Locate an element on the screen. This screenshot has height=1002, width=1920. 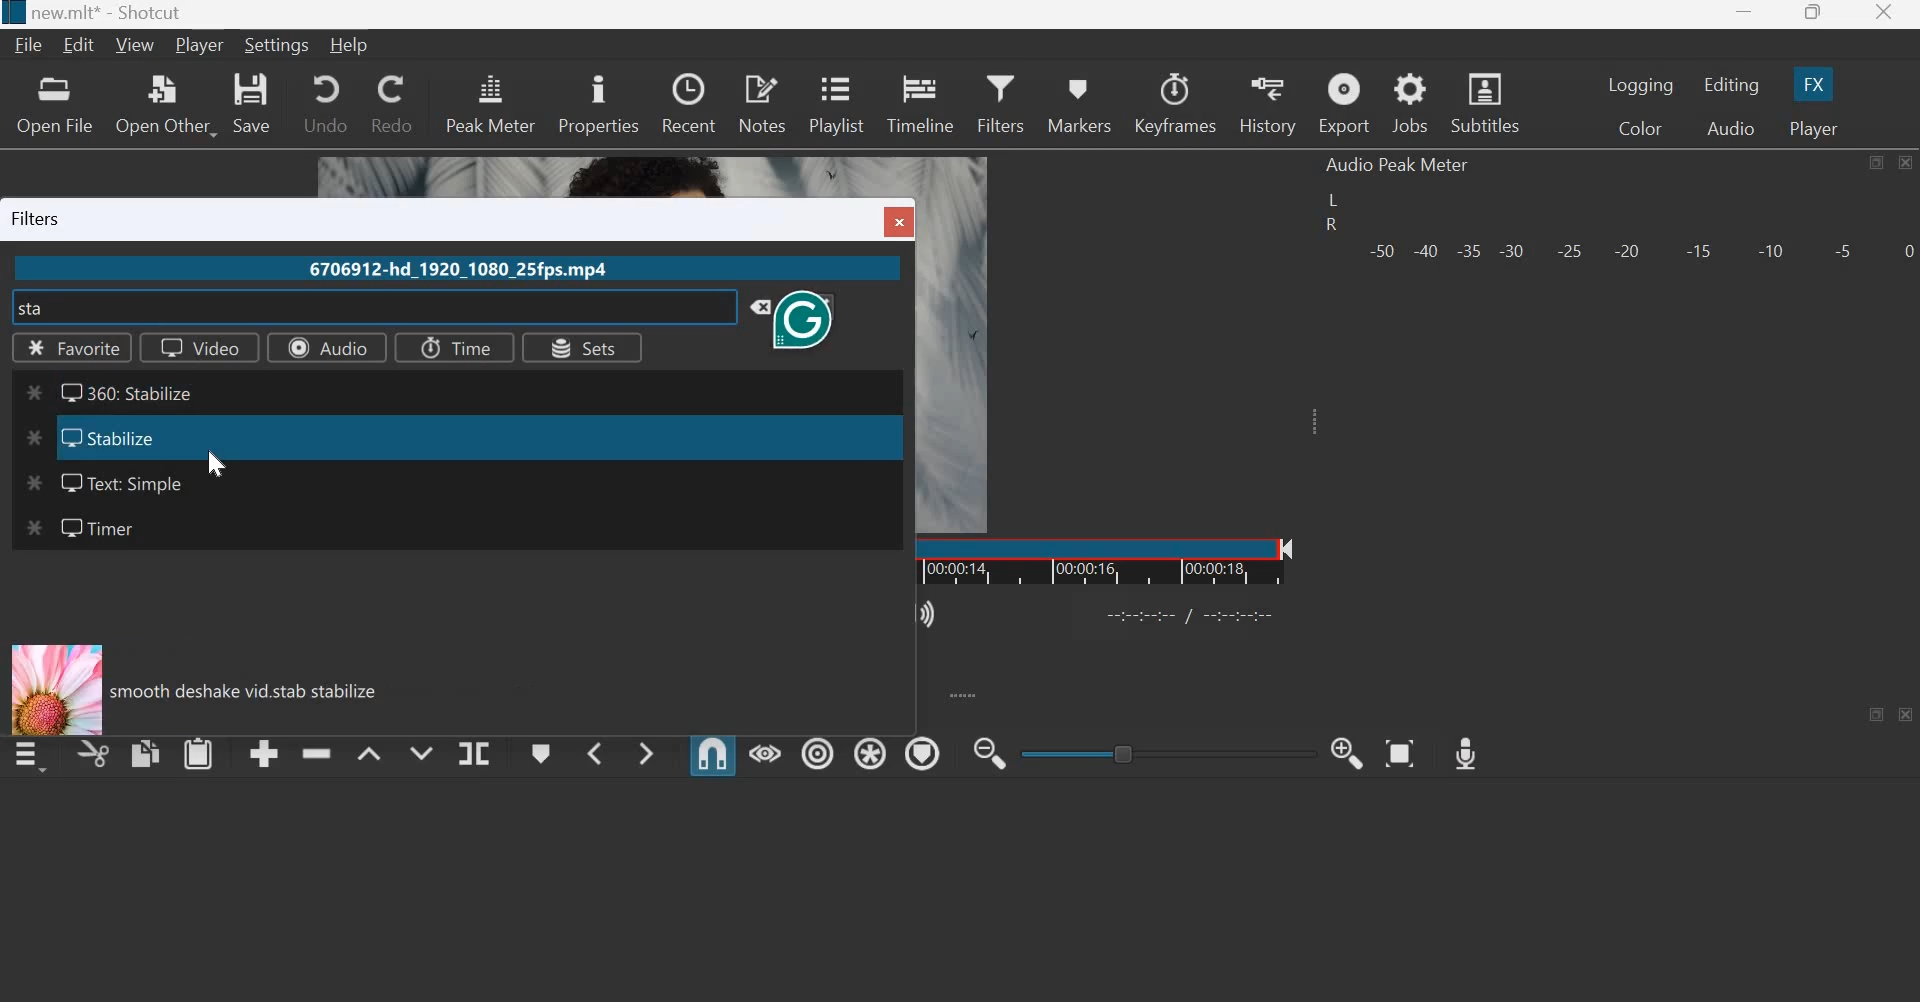
Recent is located at coordinates (689, 103).